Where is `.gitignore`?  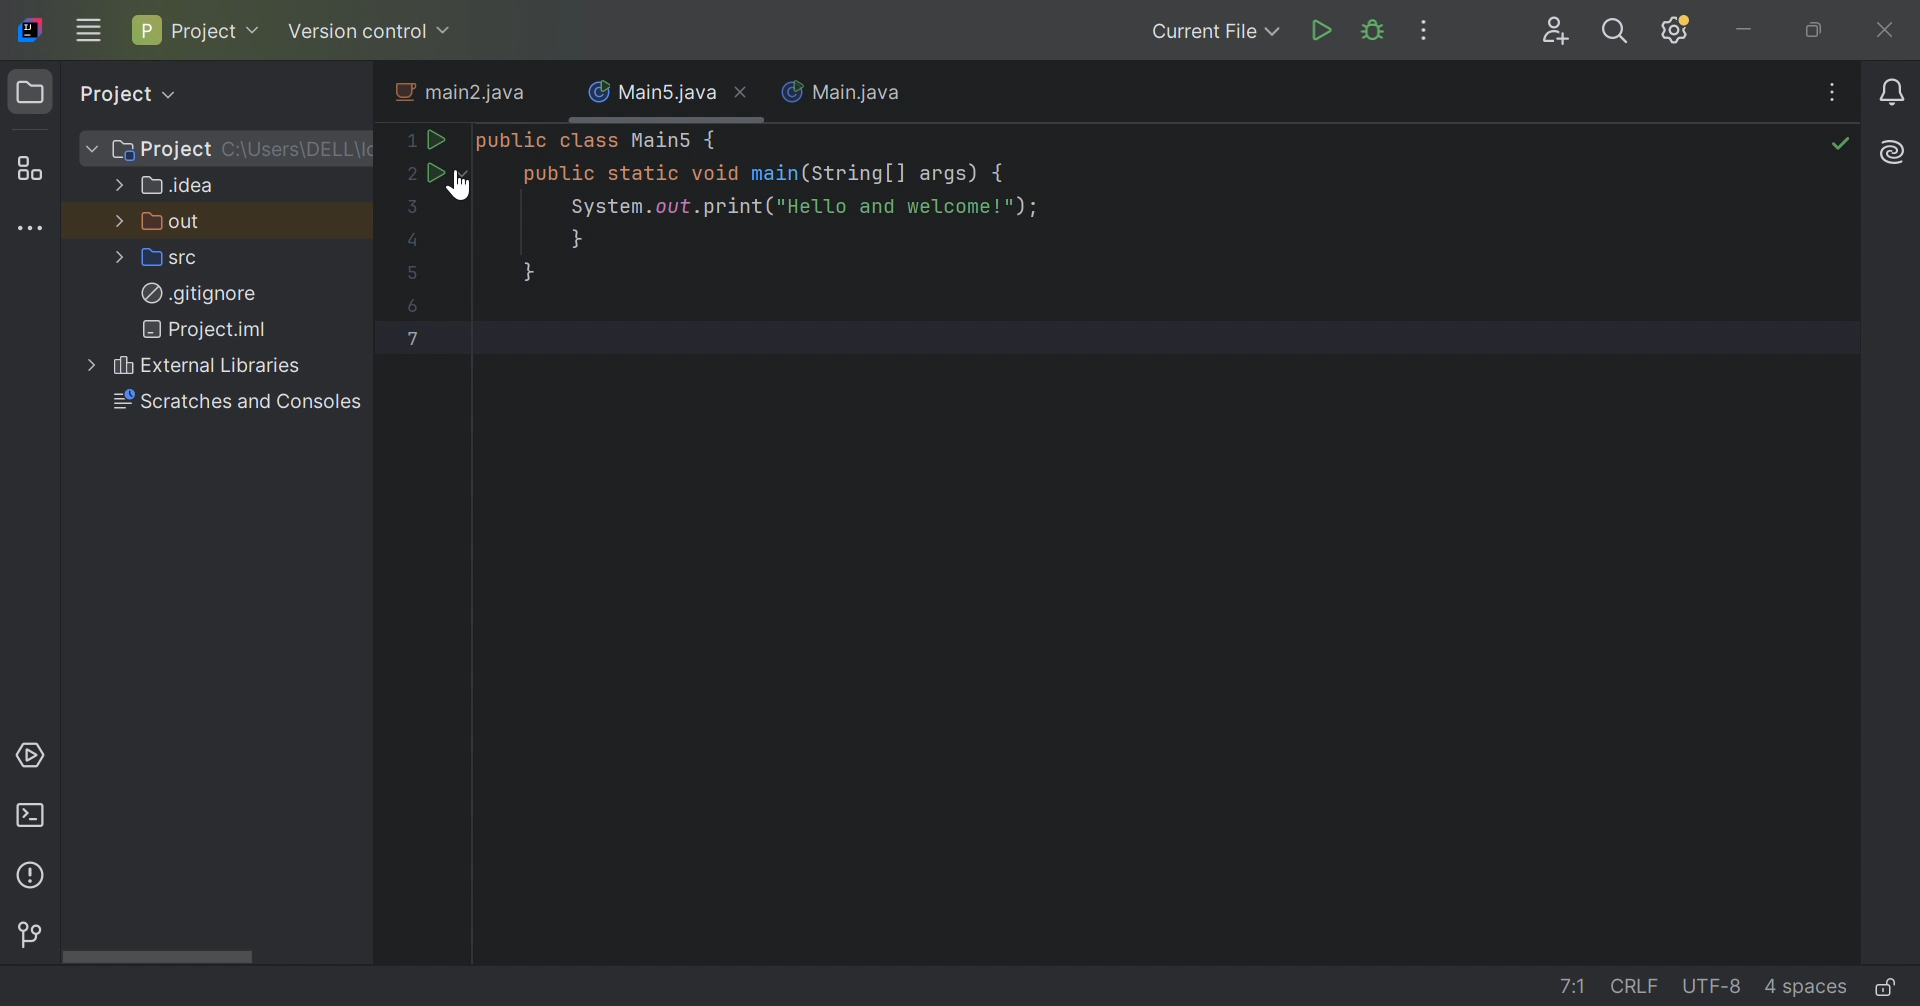 .gitignore is located at coordinates (201, 291).